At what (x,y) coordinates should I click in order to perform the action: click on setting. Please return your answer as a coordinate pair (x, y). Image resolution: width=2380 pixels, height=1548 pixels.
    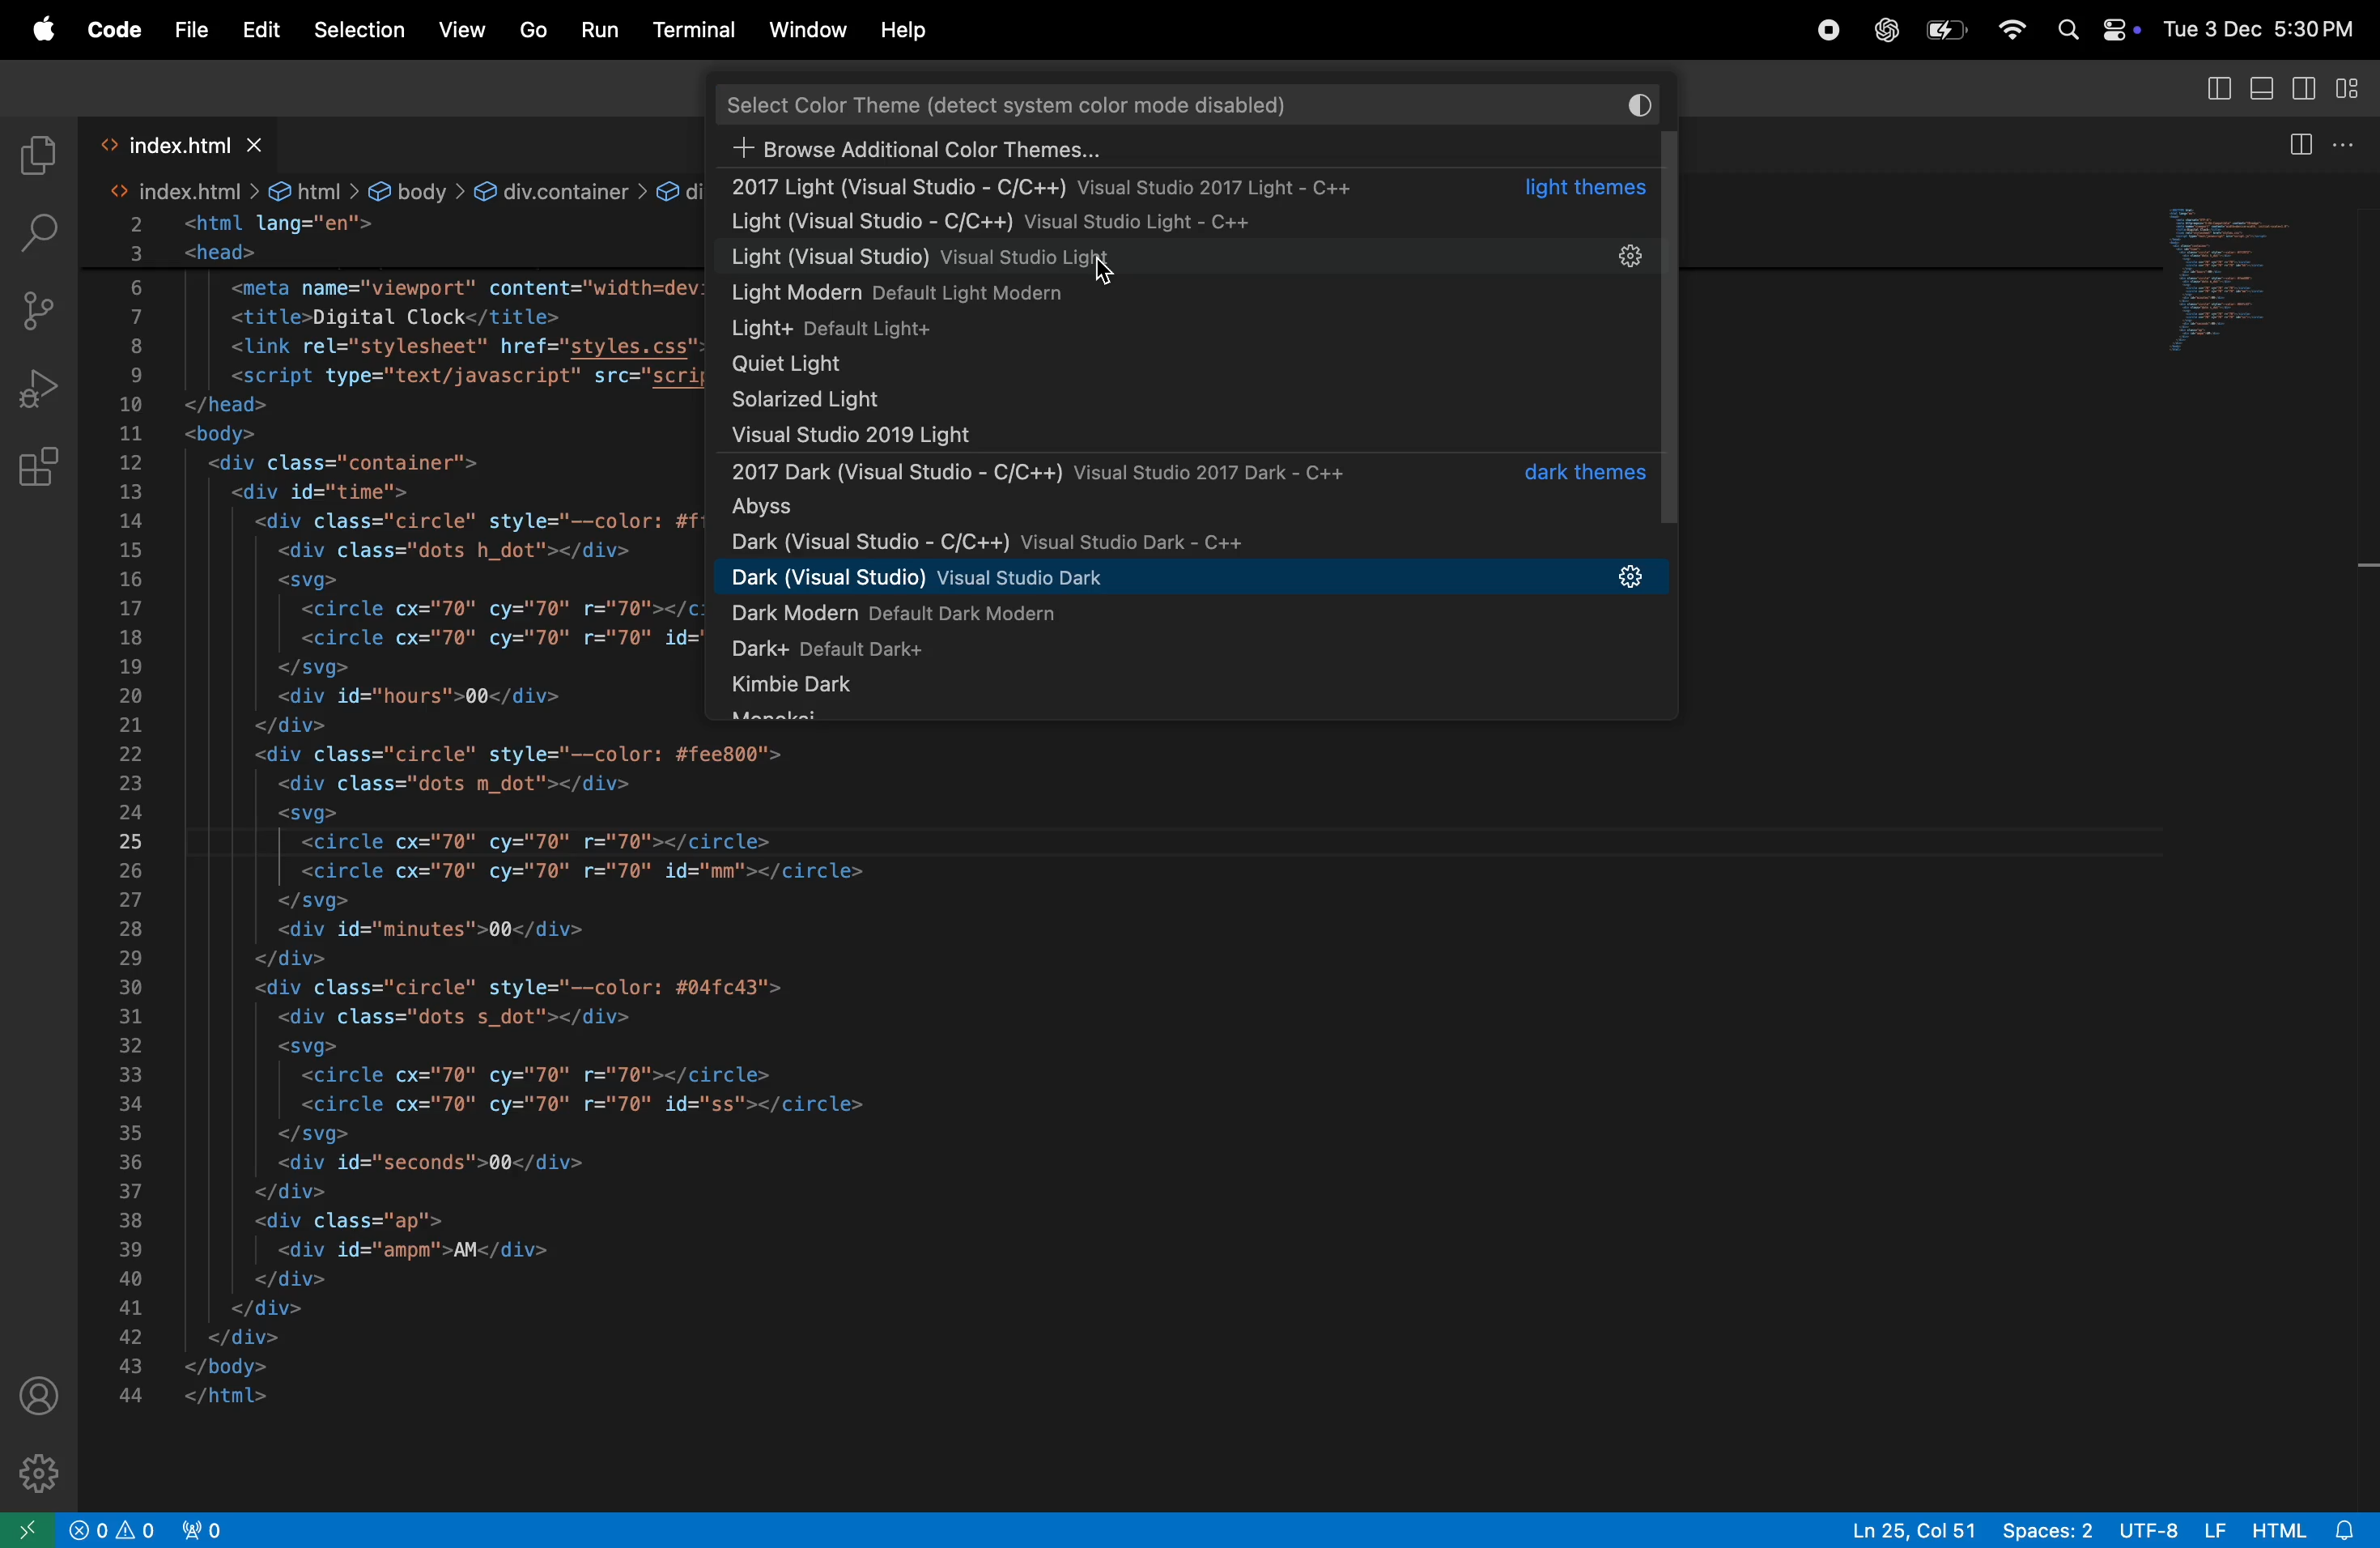
    Looking at the image, I should click on (1631, 577).